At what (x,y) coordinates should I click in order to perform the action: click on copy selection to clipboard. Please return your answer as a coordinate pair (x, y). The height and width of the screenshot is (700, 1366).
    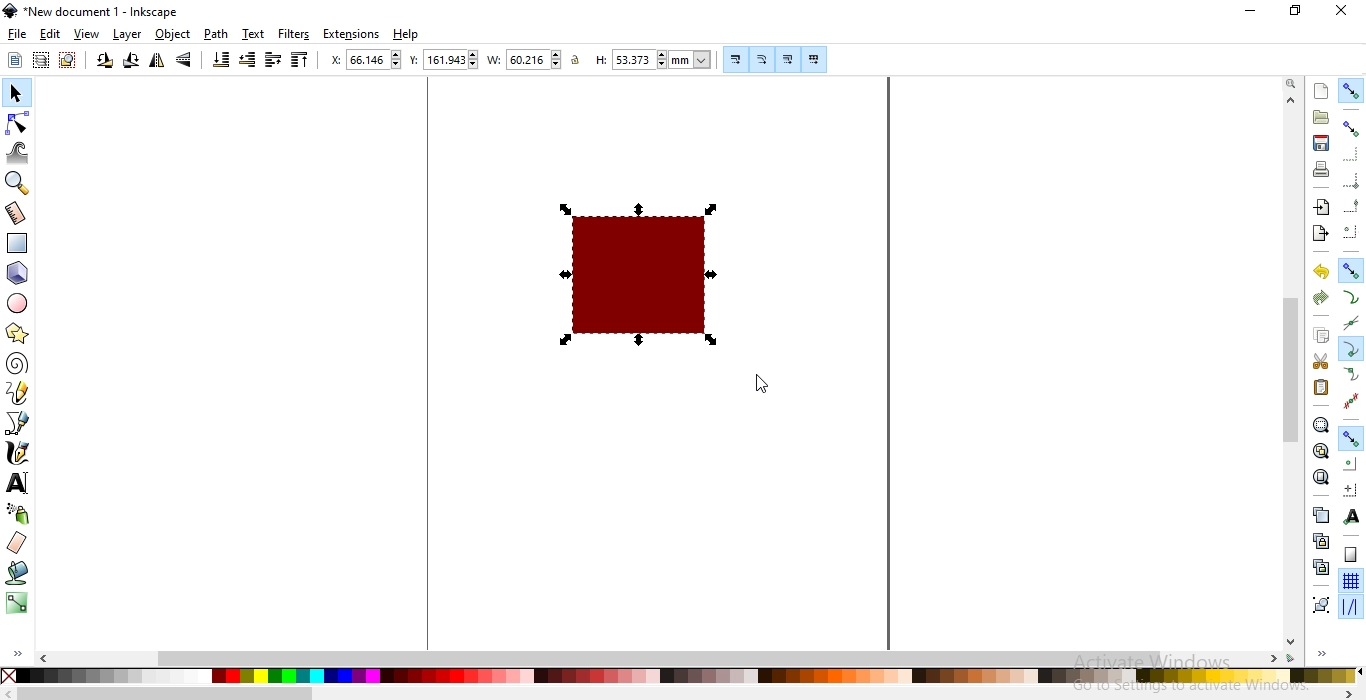
    Looking at the image, I should click on (1320, 336).